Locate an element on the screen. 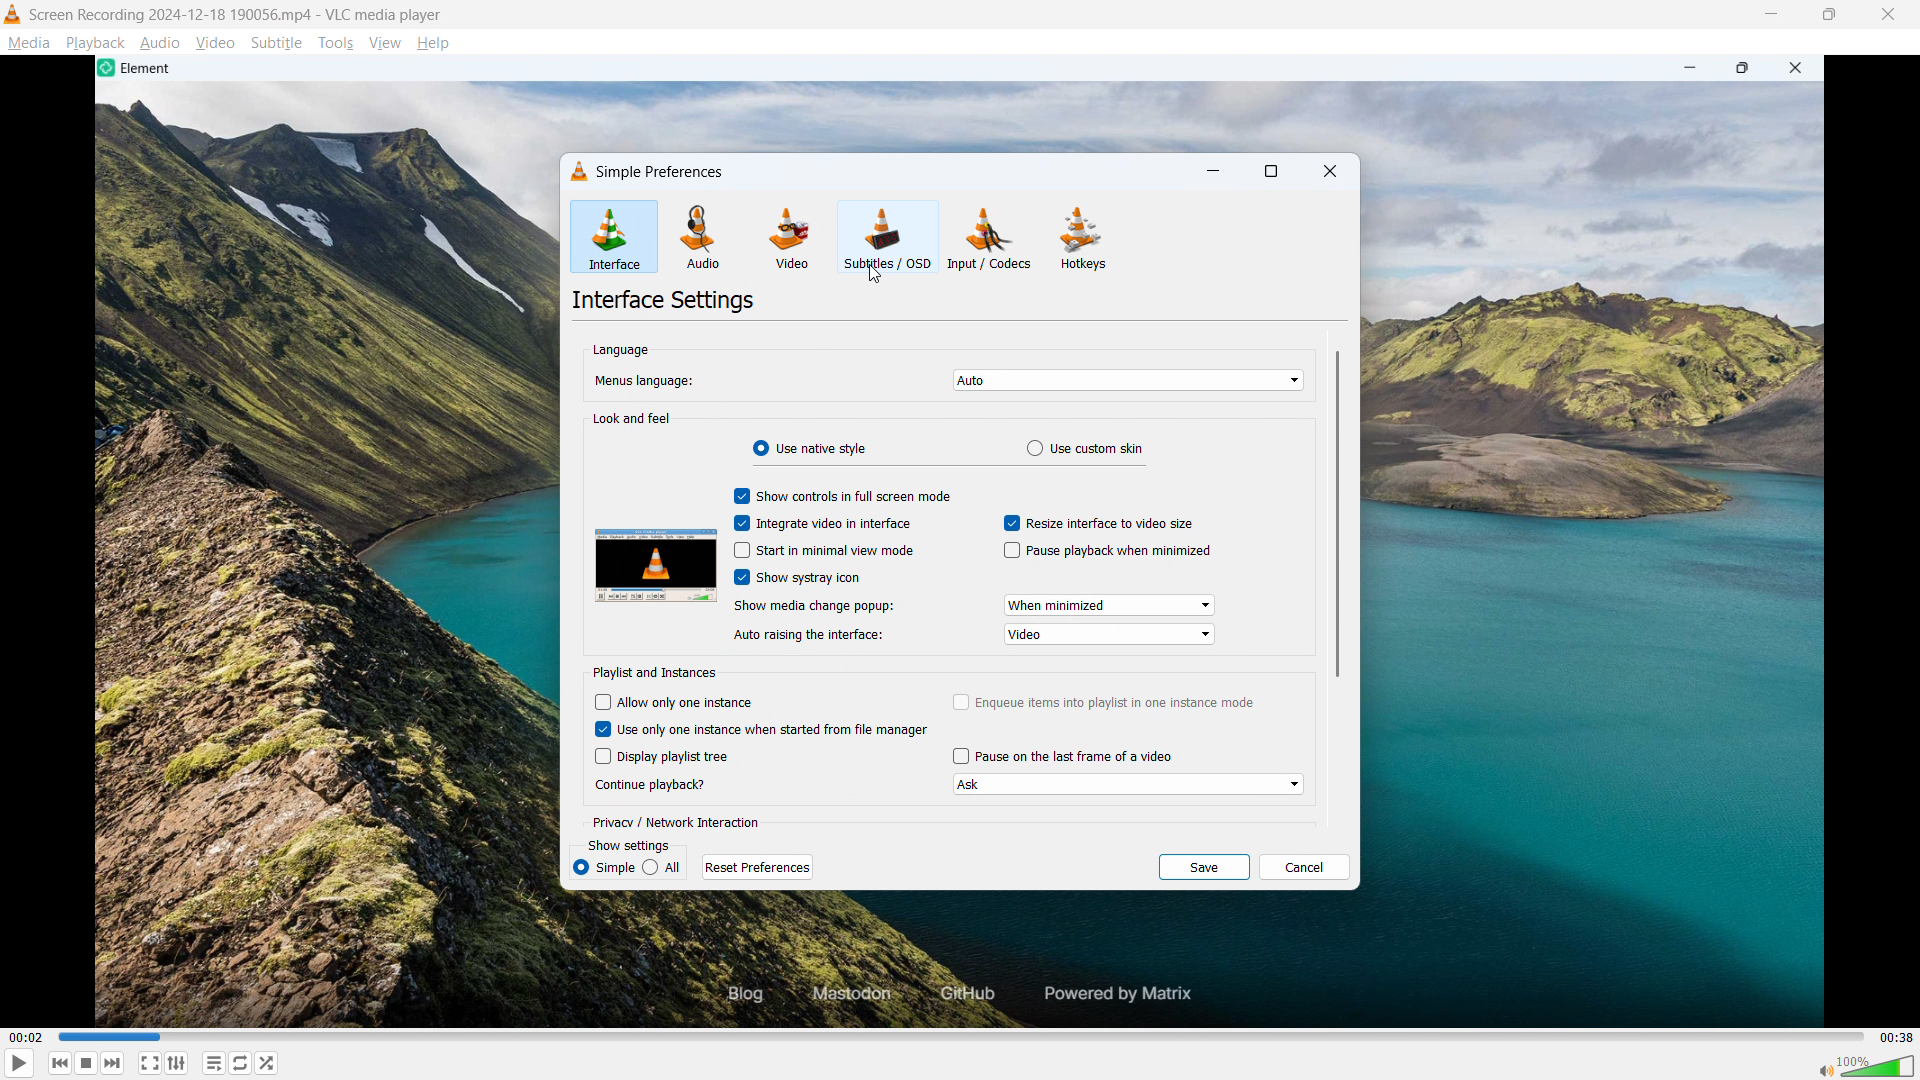 The image size is (1920, 1080). Forward or next media  is located at coordinates (113, 1064).